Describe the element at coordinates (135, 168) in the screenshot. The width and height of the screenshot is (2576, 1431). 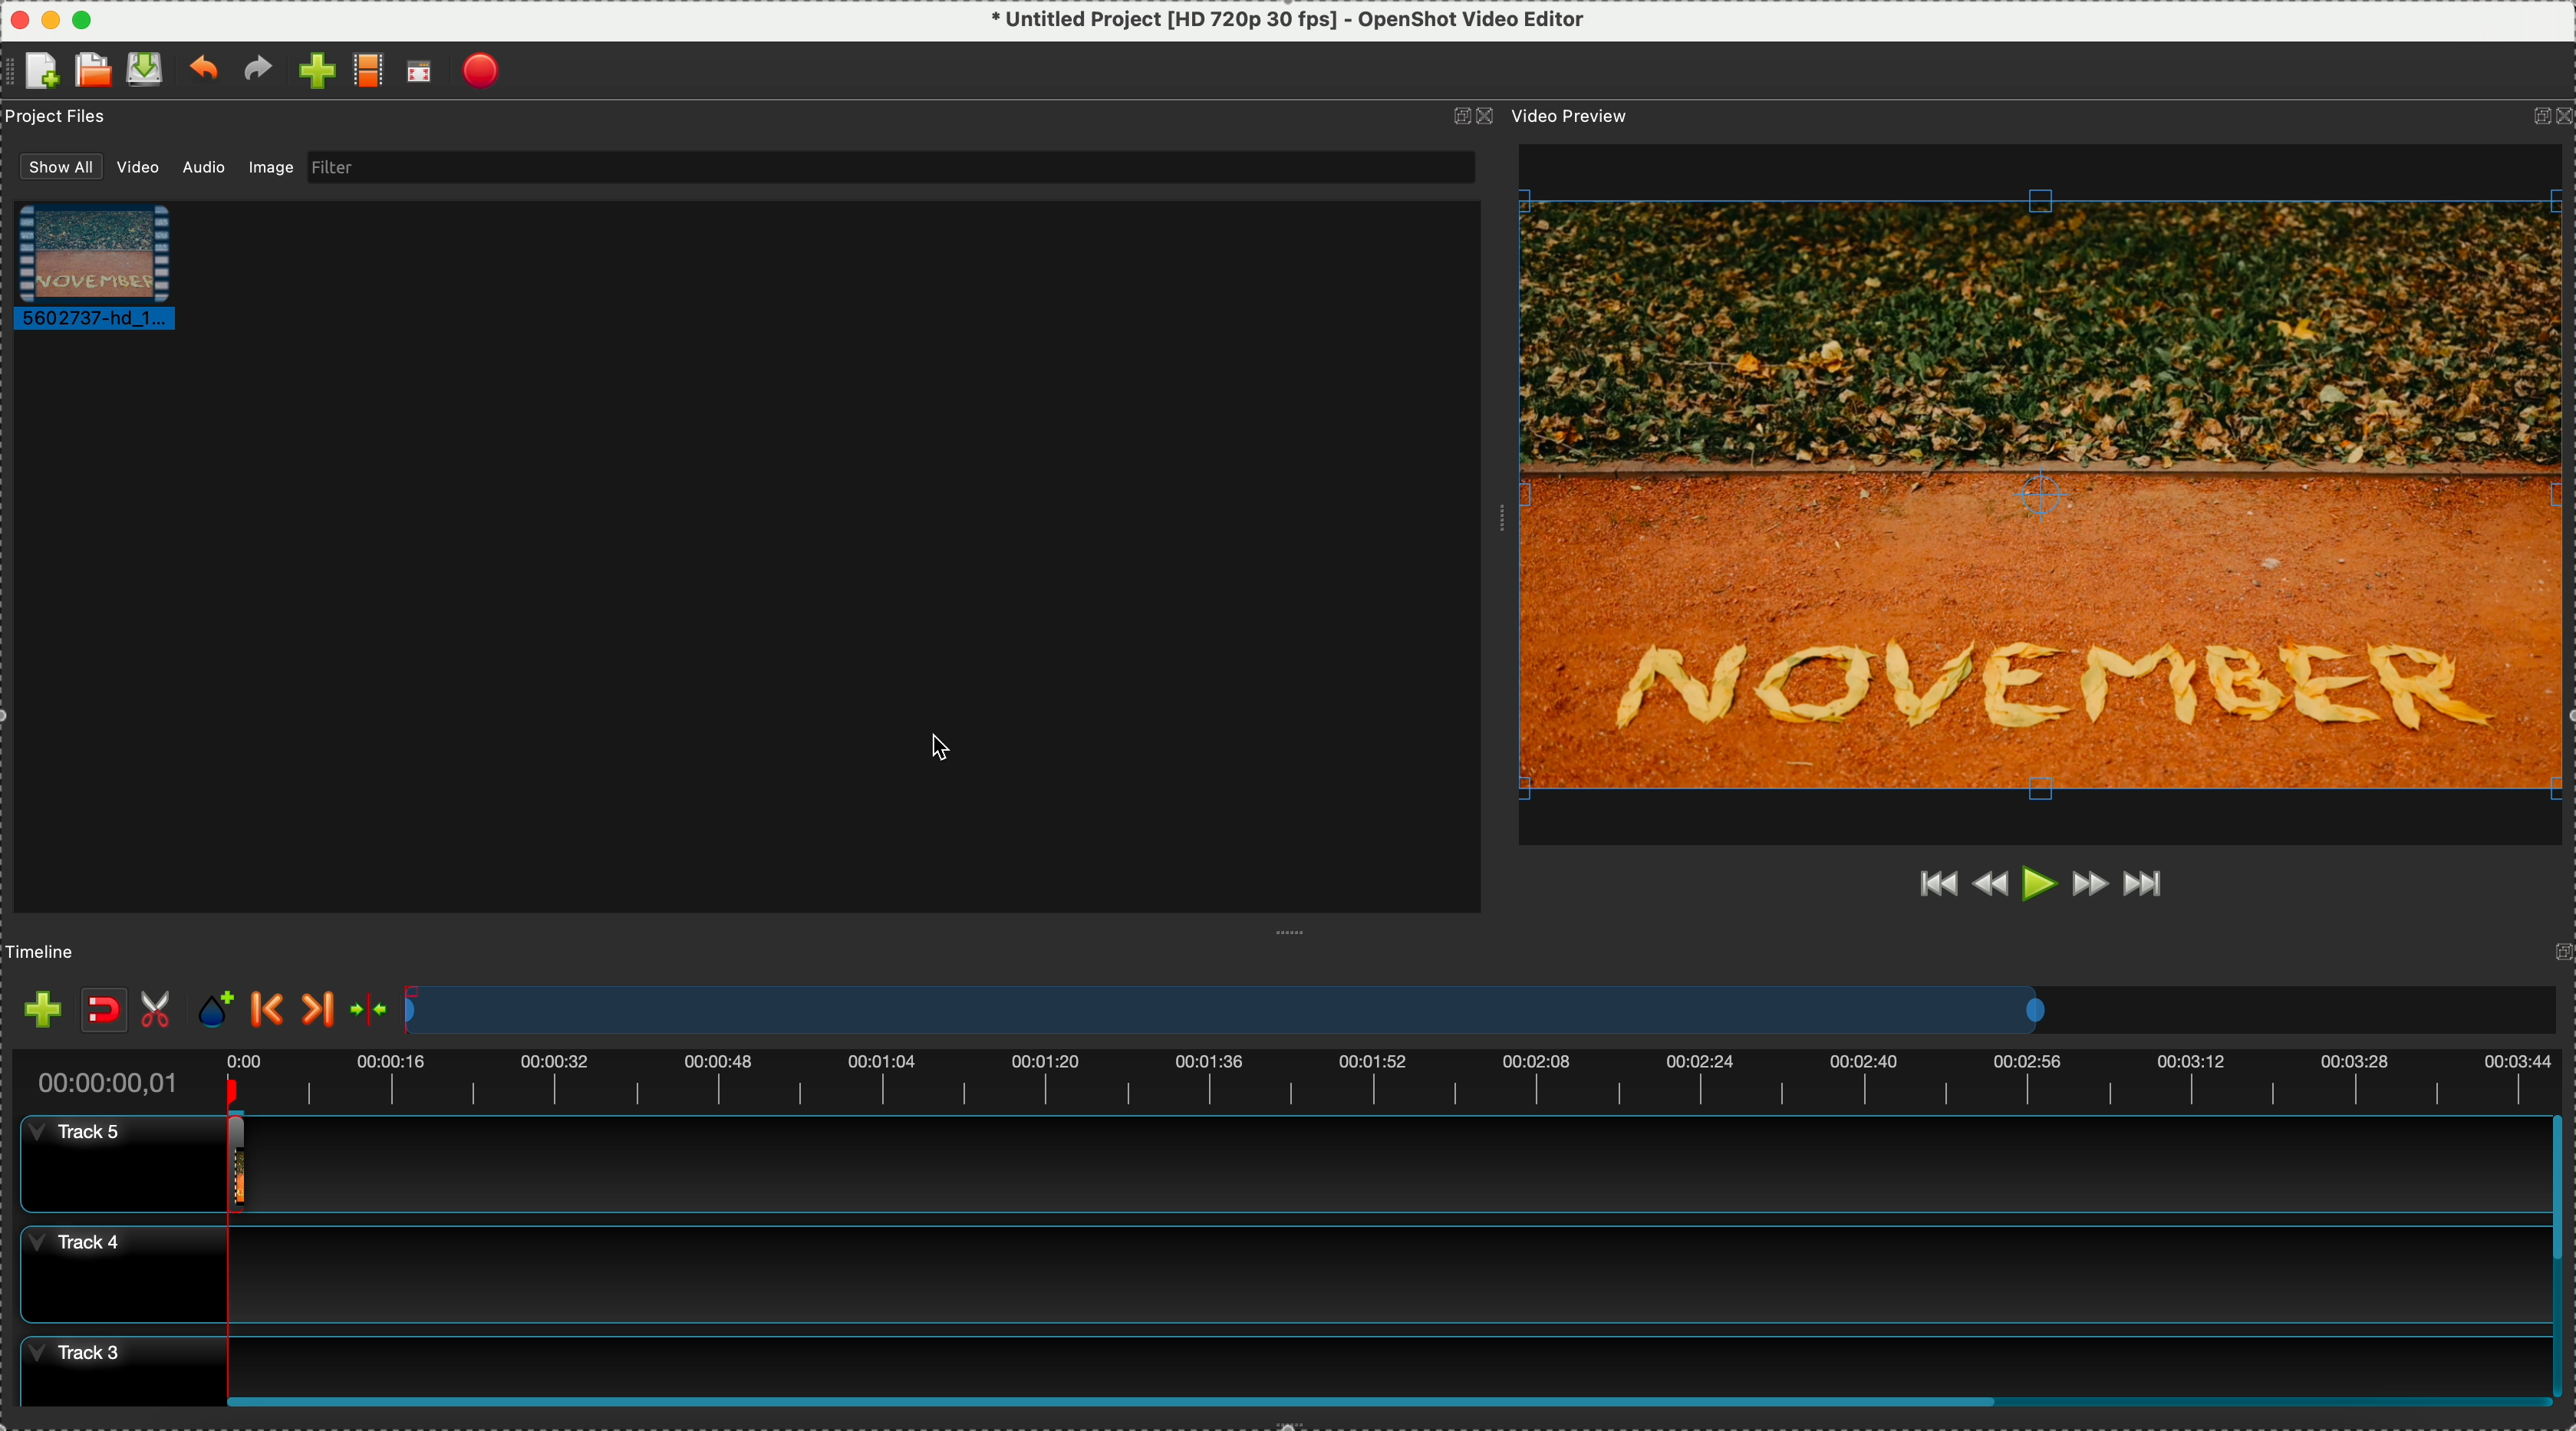
I see `video` at that location.